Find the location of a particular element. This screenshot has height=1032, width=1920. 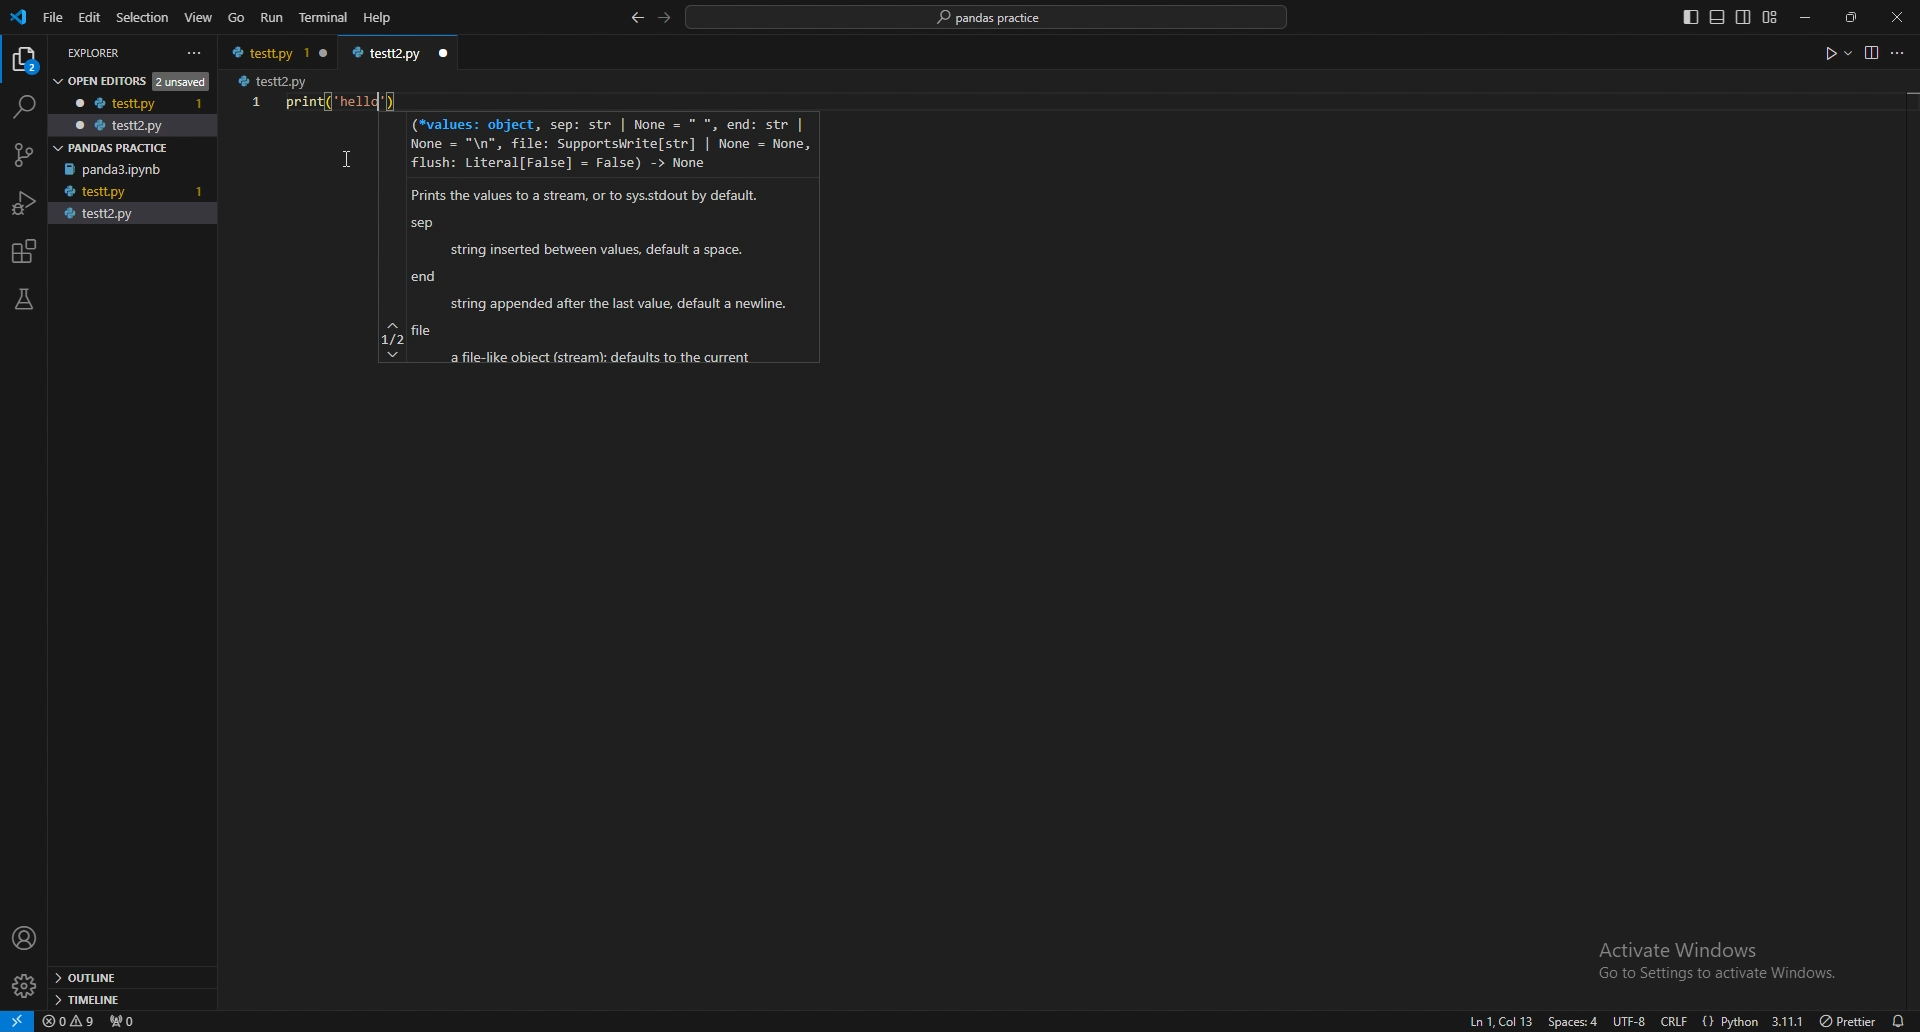

toggle secondary side bar is located at coordinates (1744, 17).